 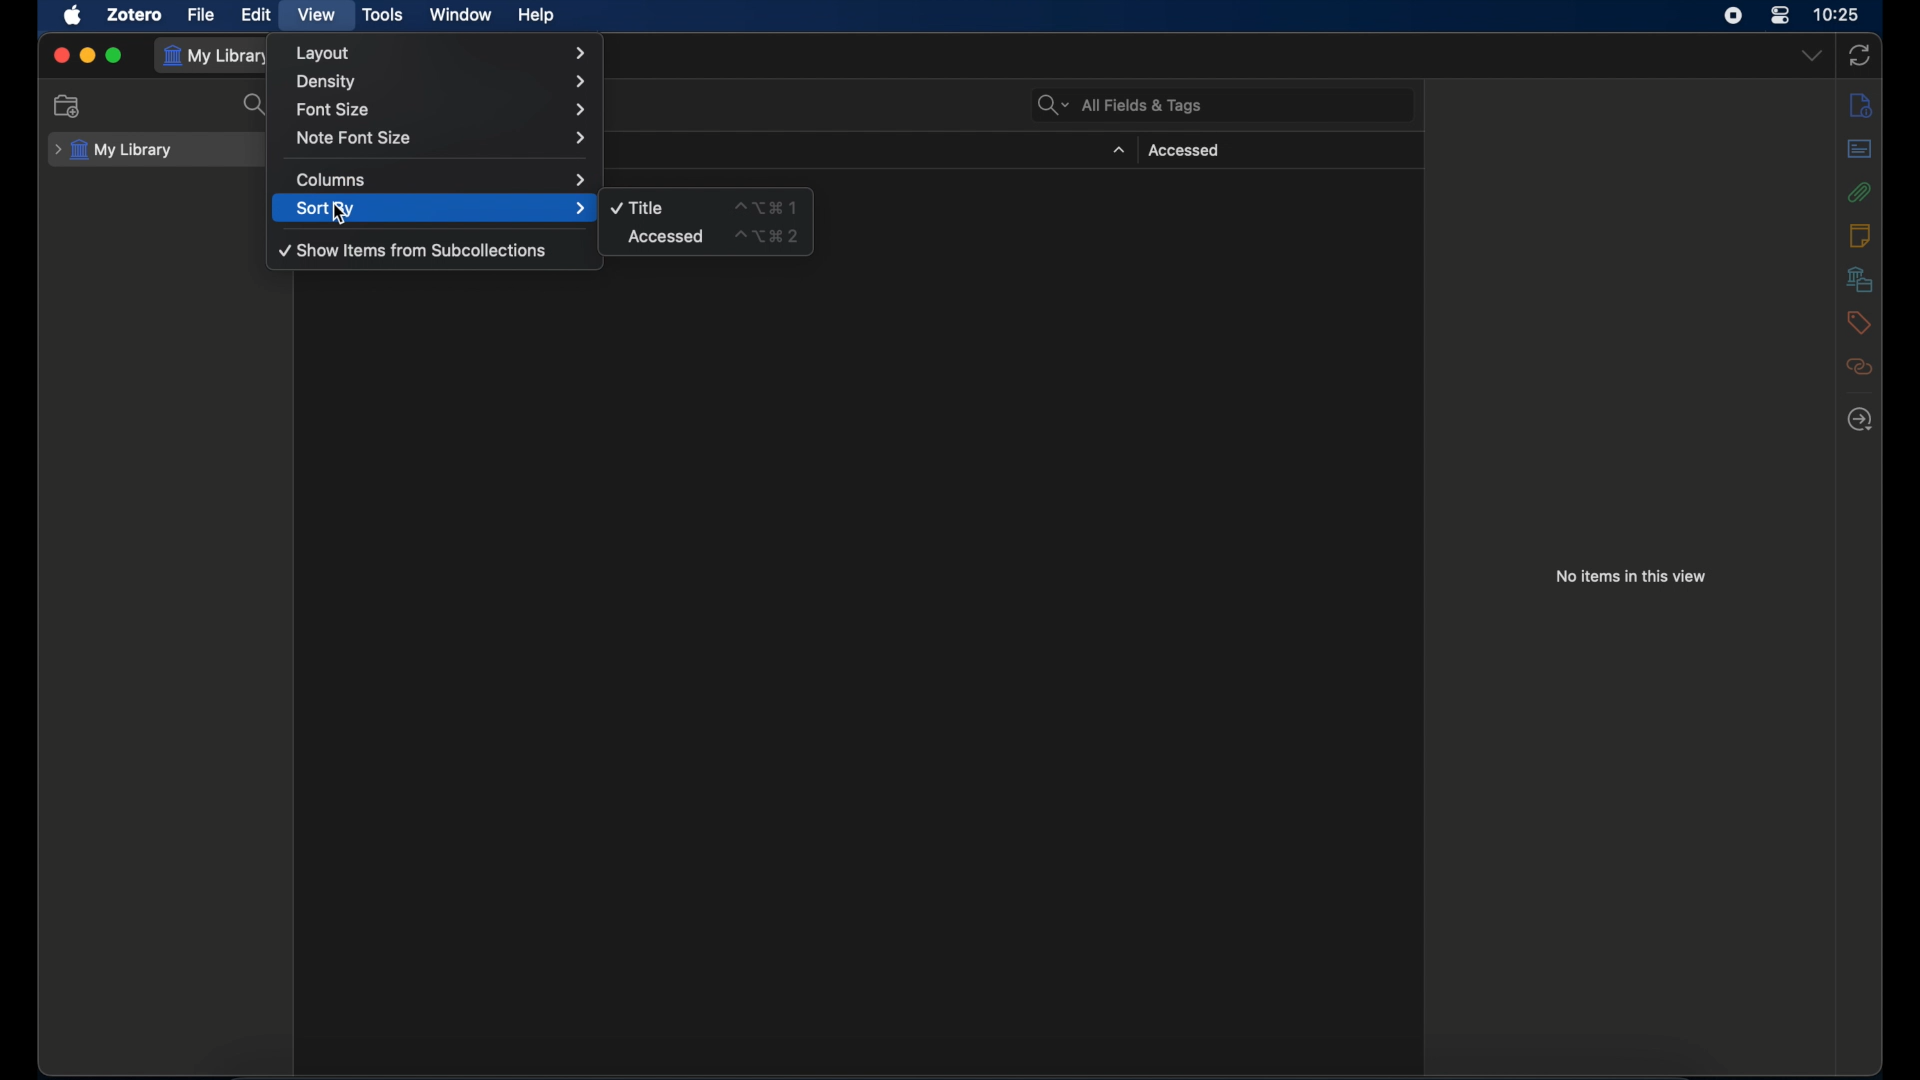 I want to click on locate, so click(x=1861, y=420).